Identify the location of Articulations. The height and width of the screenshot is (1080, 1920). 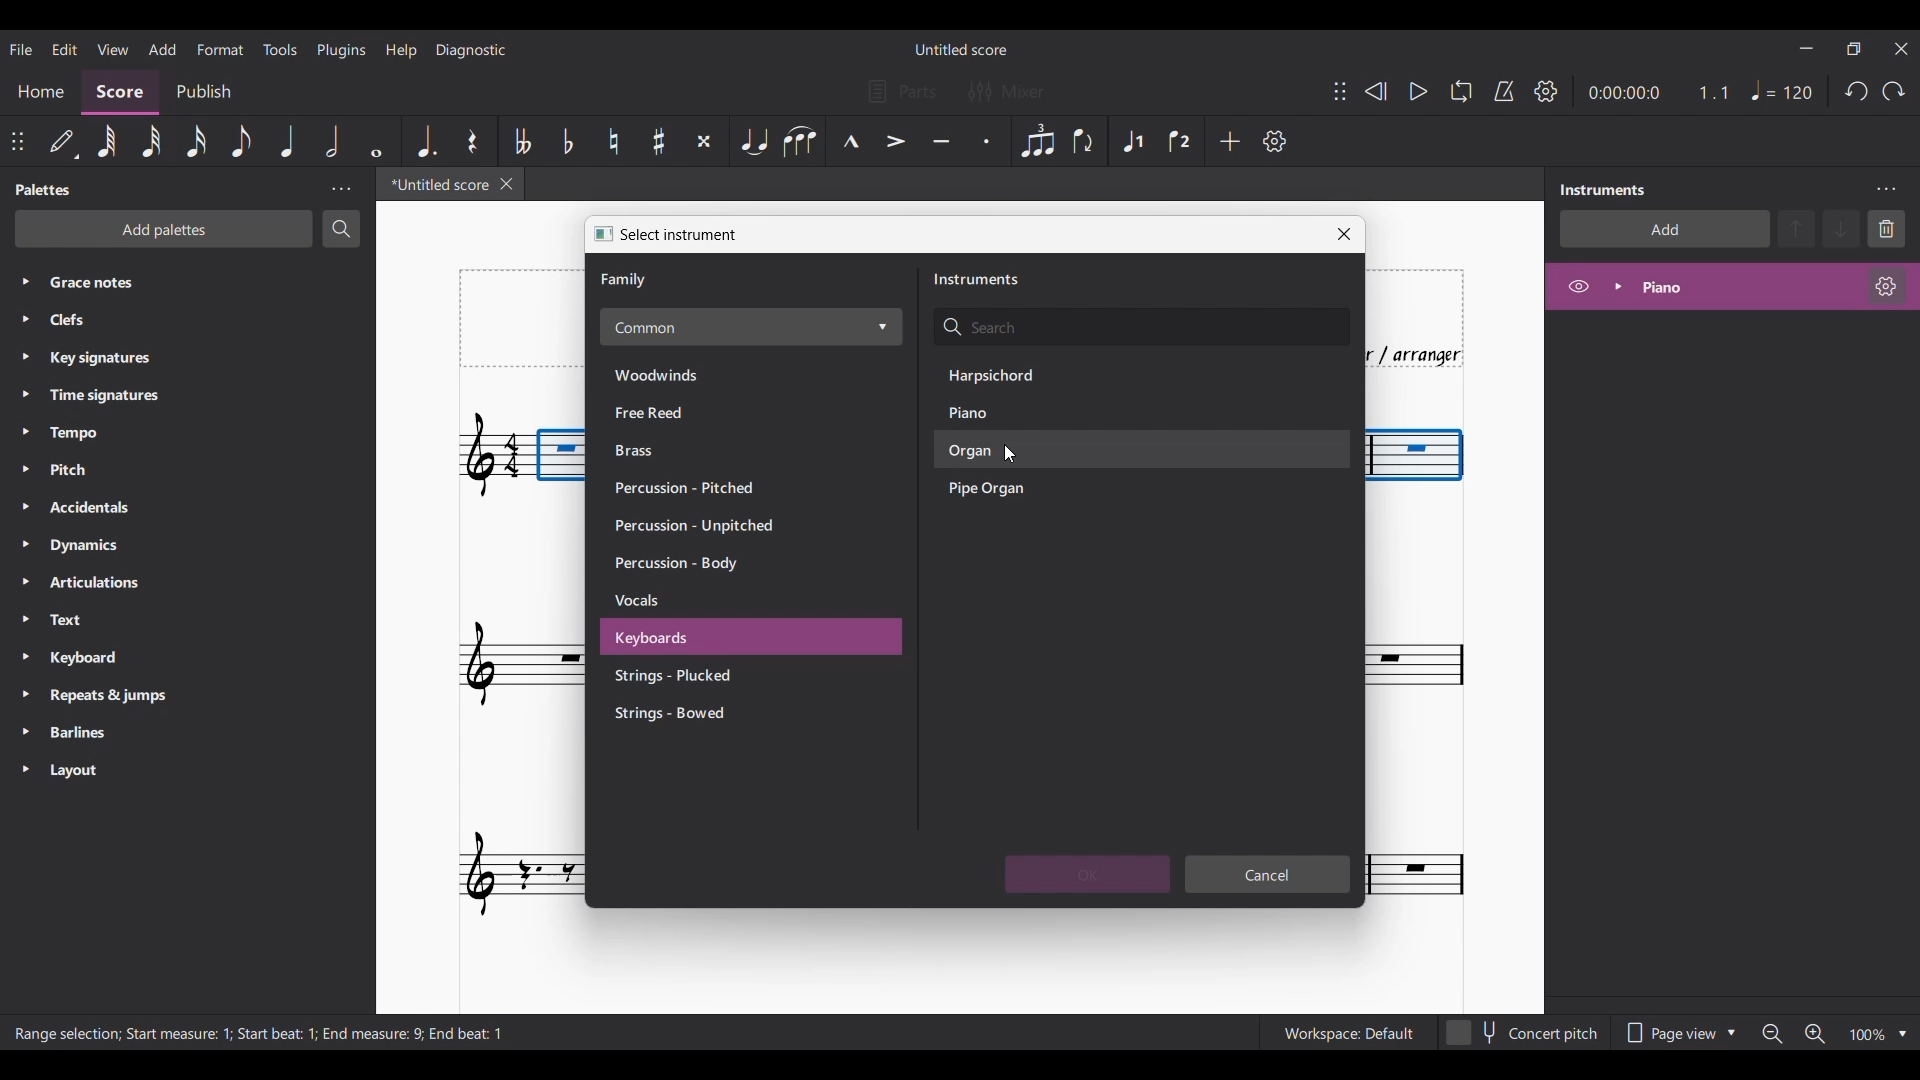
(112, 583).